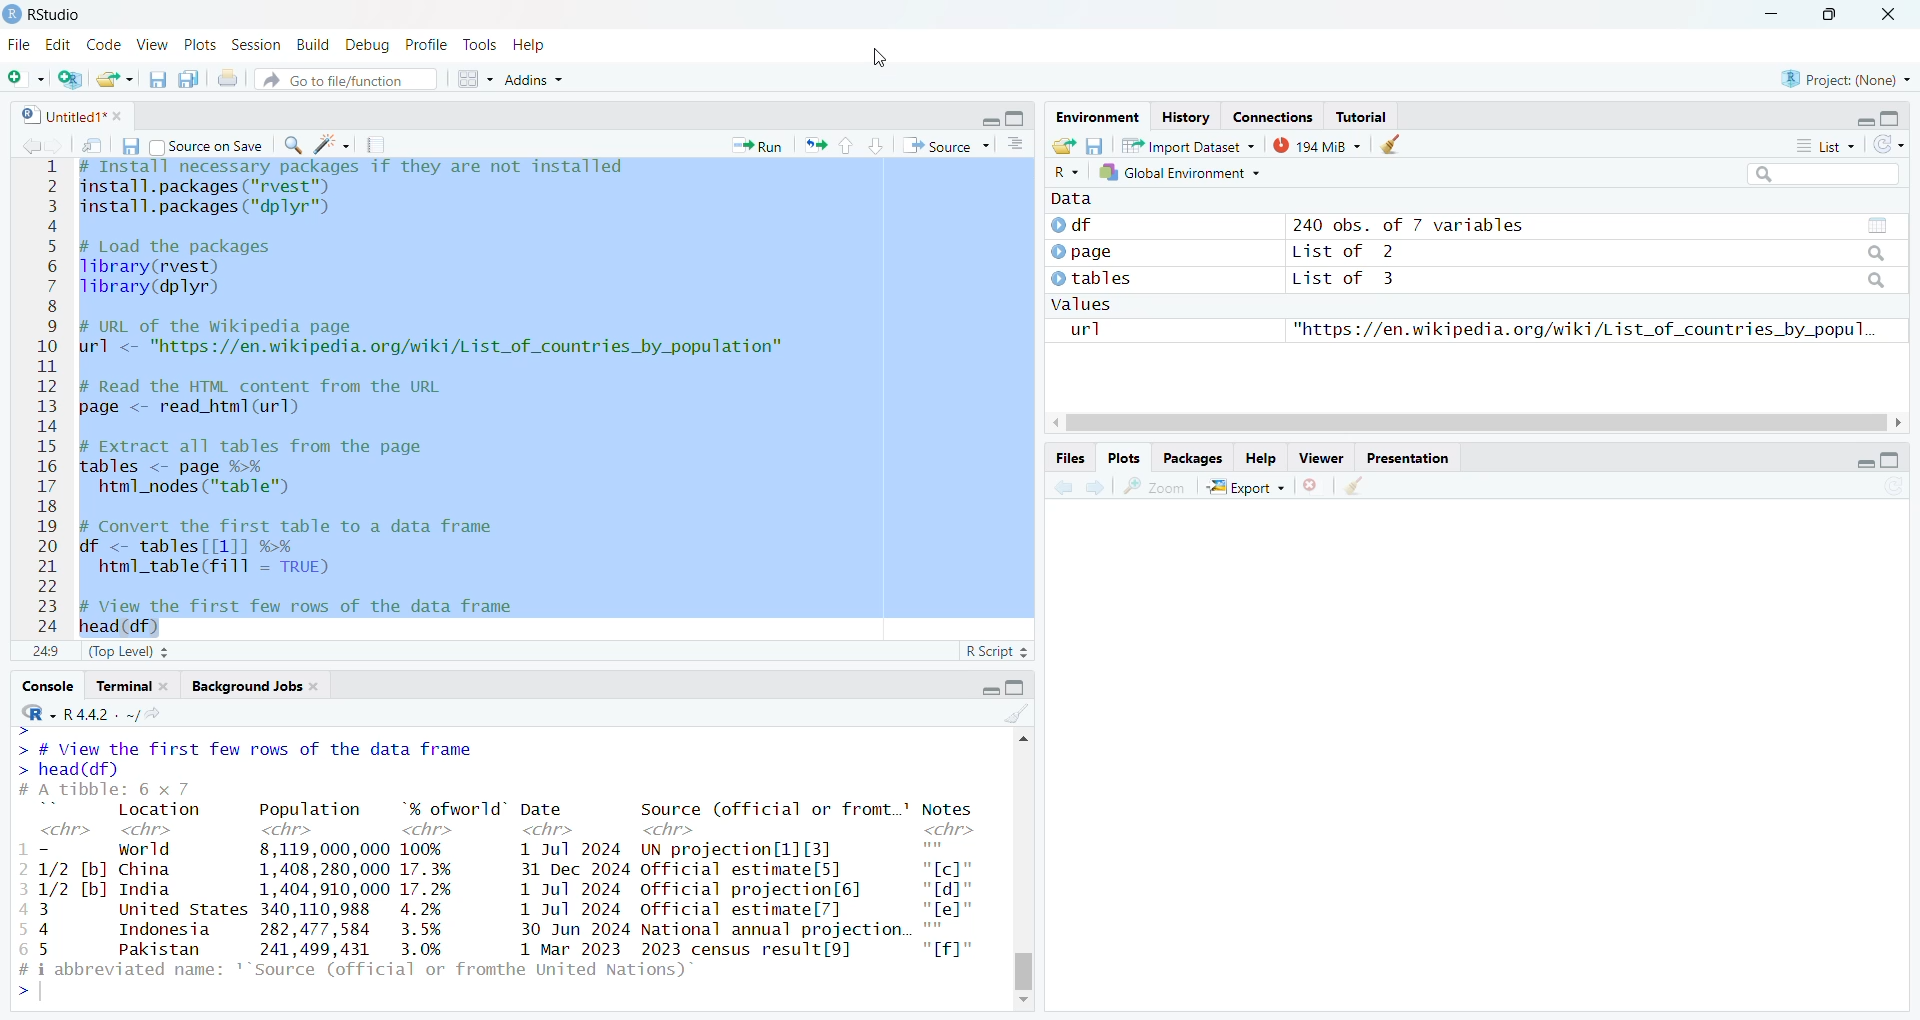 This screenshot has width=1920, height=1020. Describe the element at coordinates (848, 146) in the screenshot. I see `up` at that location.